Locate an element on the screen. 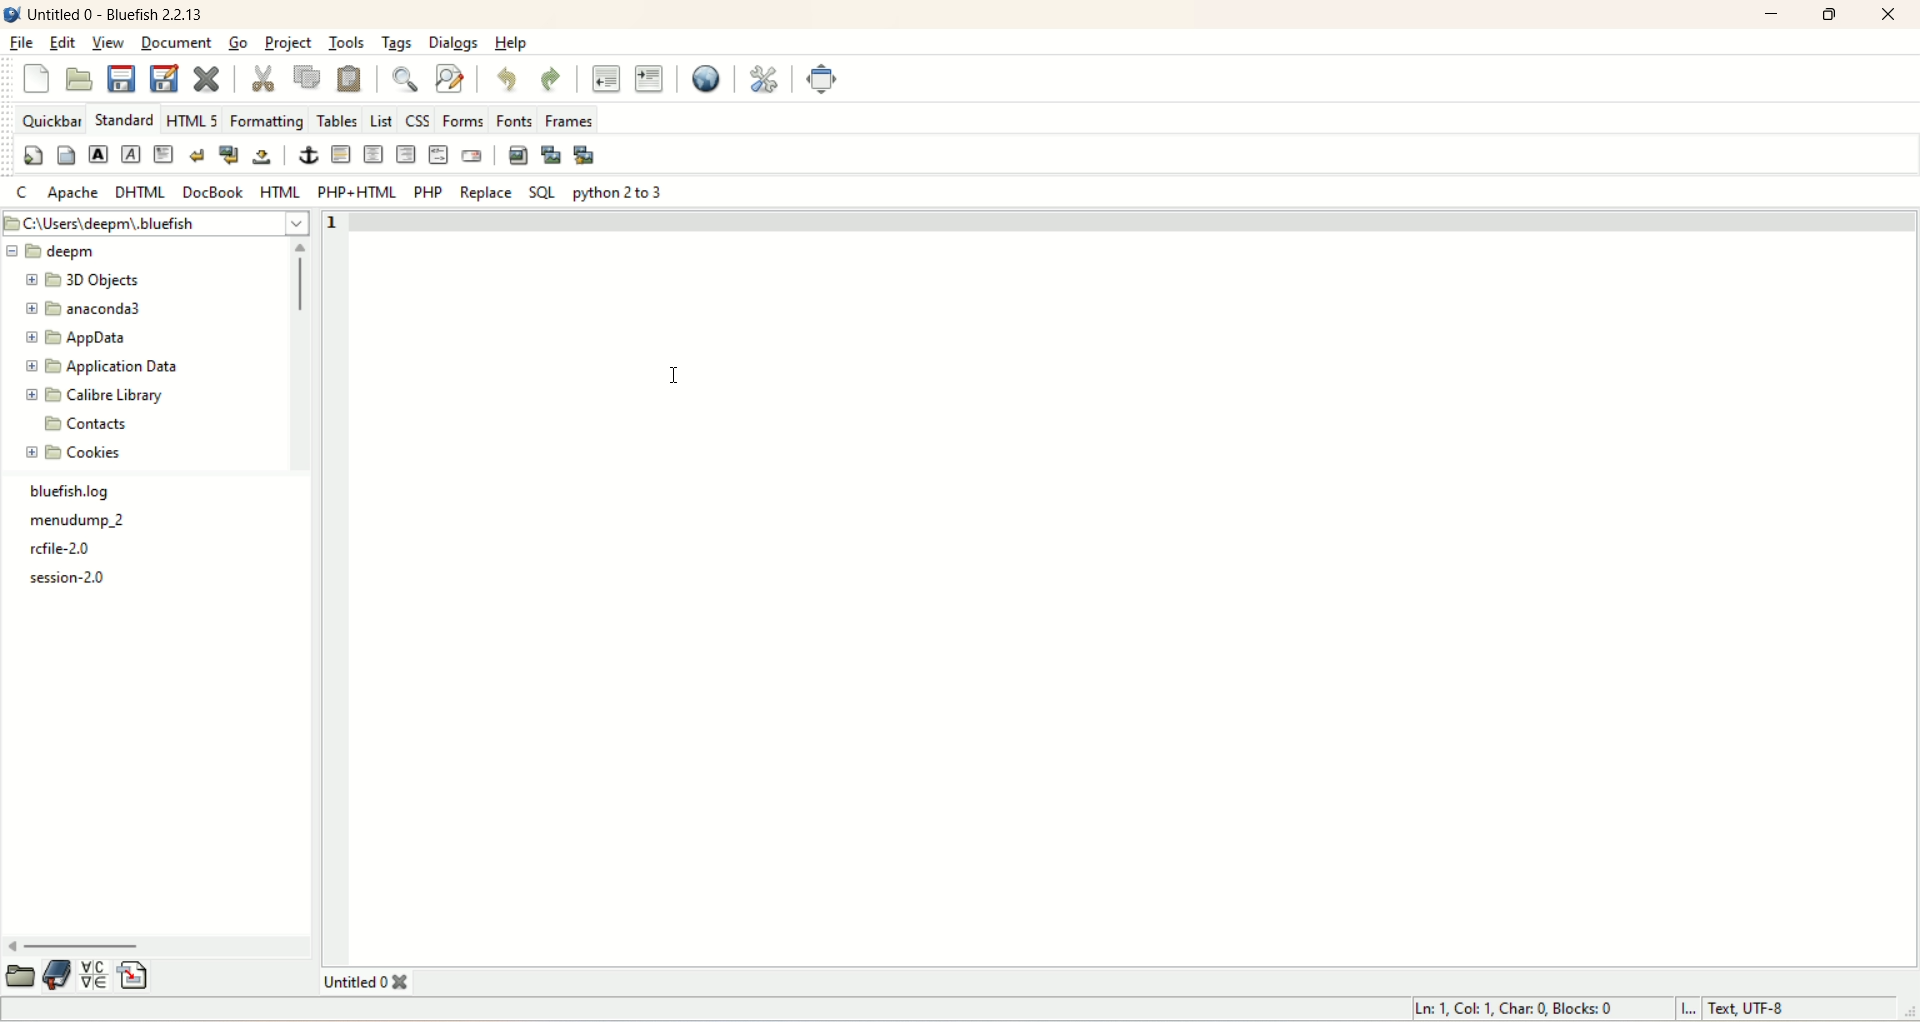 The image size is (1920, 1022). text is located at coordinates (70, 535).